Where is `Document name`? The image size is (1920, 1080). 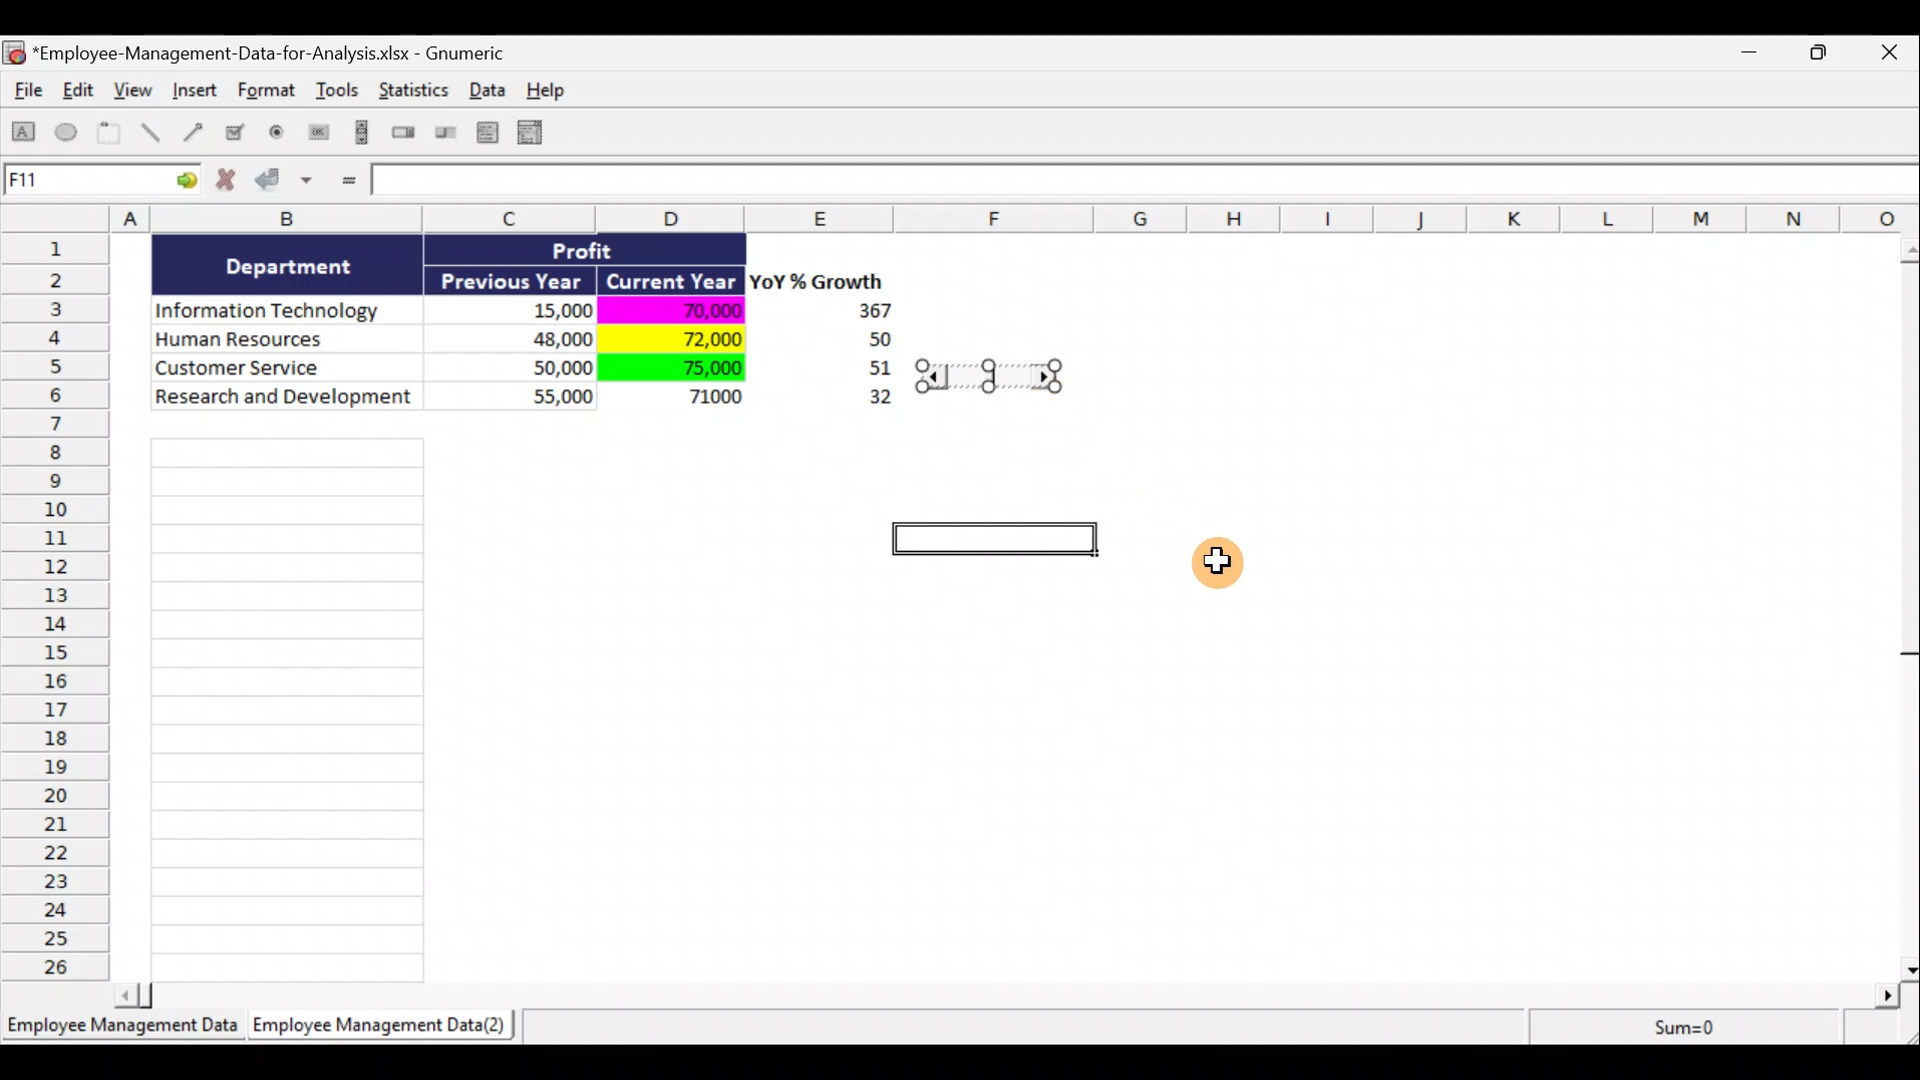 Document name is located at coordinates (265, 55).